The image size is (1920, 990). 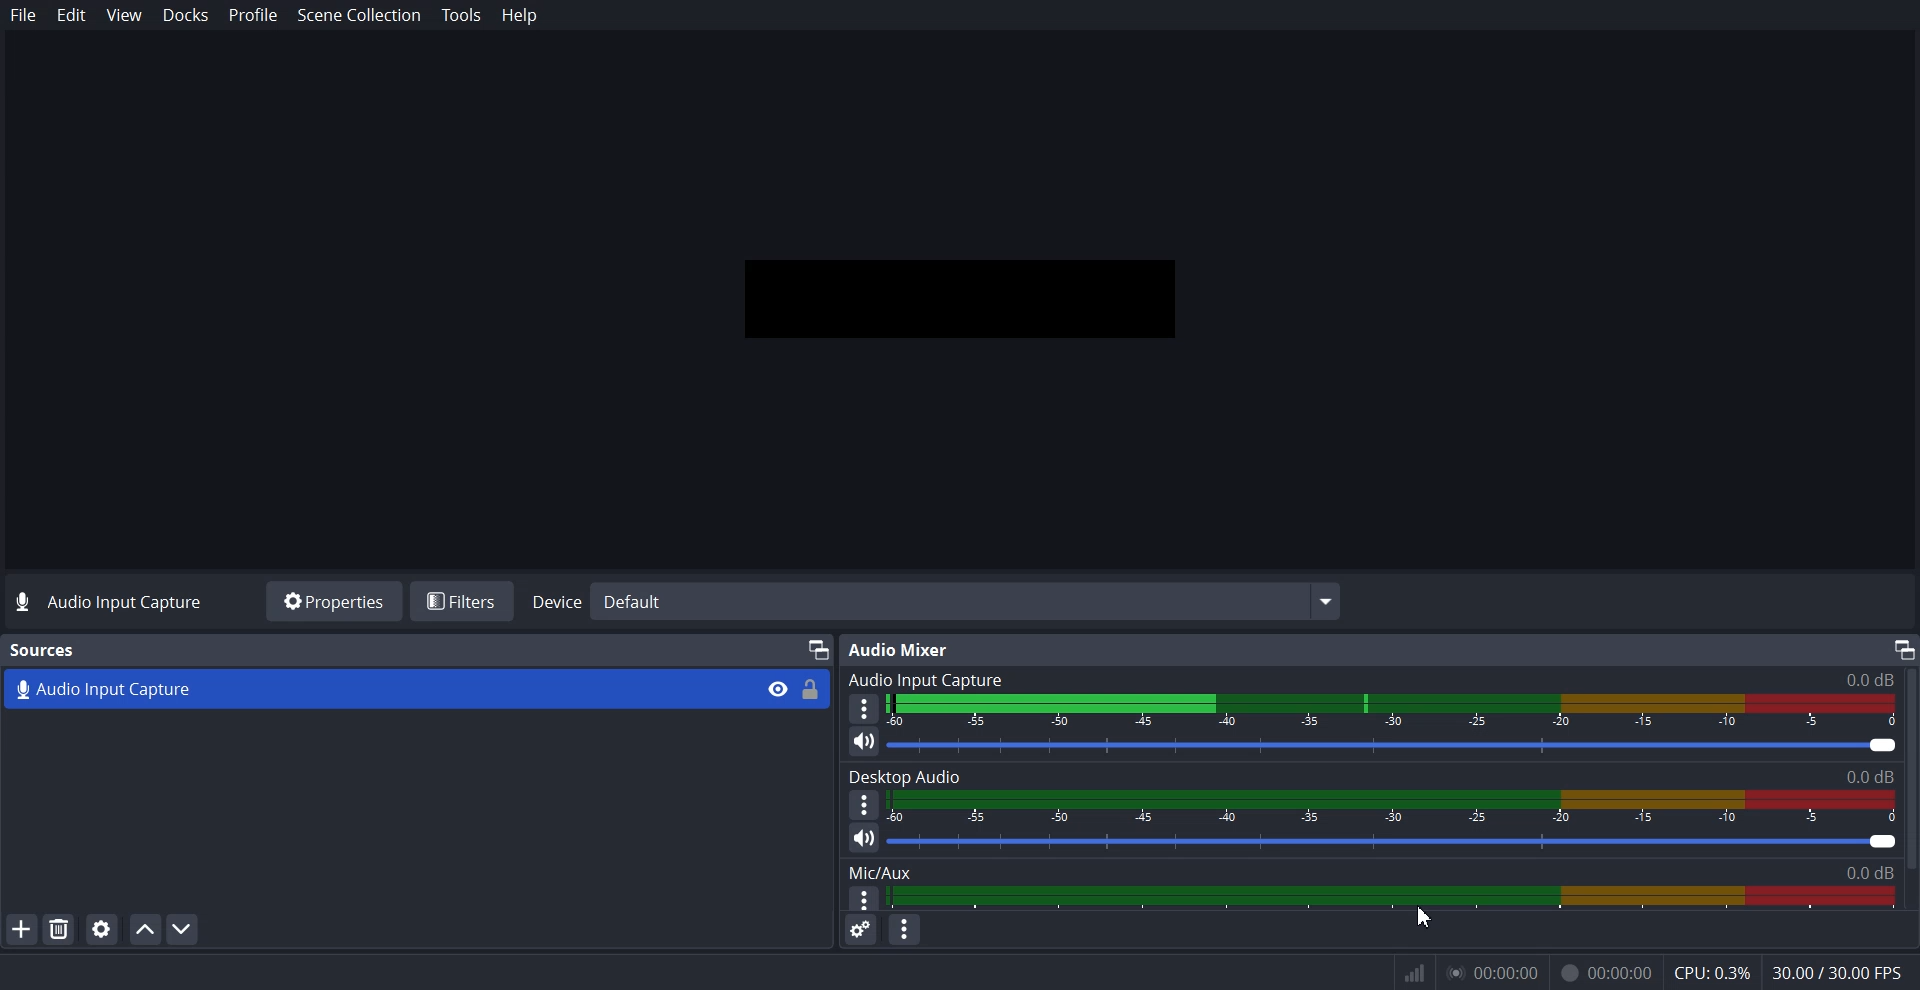 I want to click on More , so click(x=864, y=708).